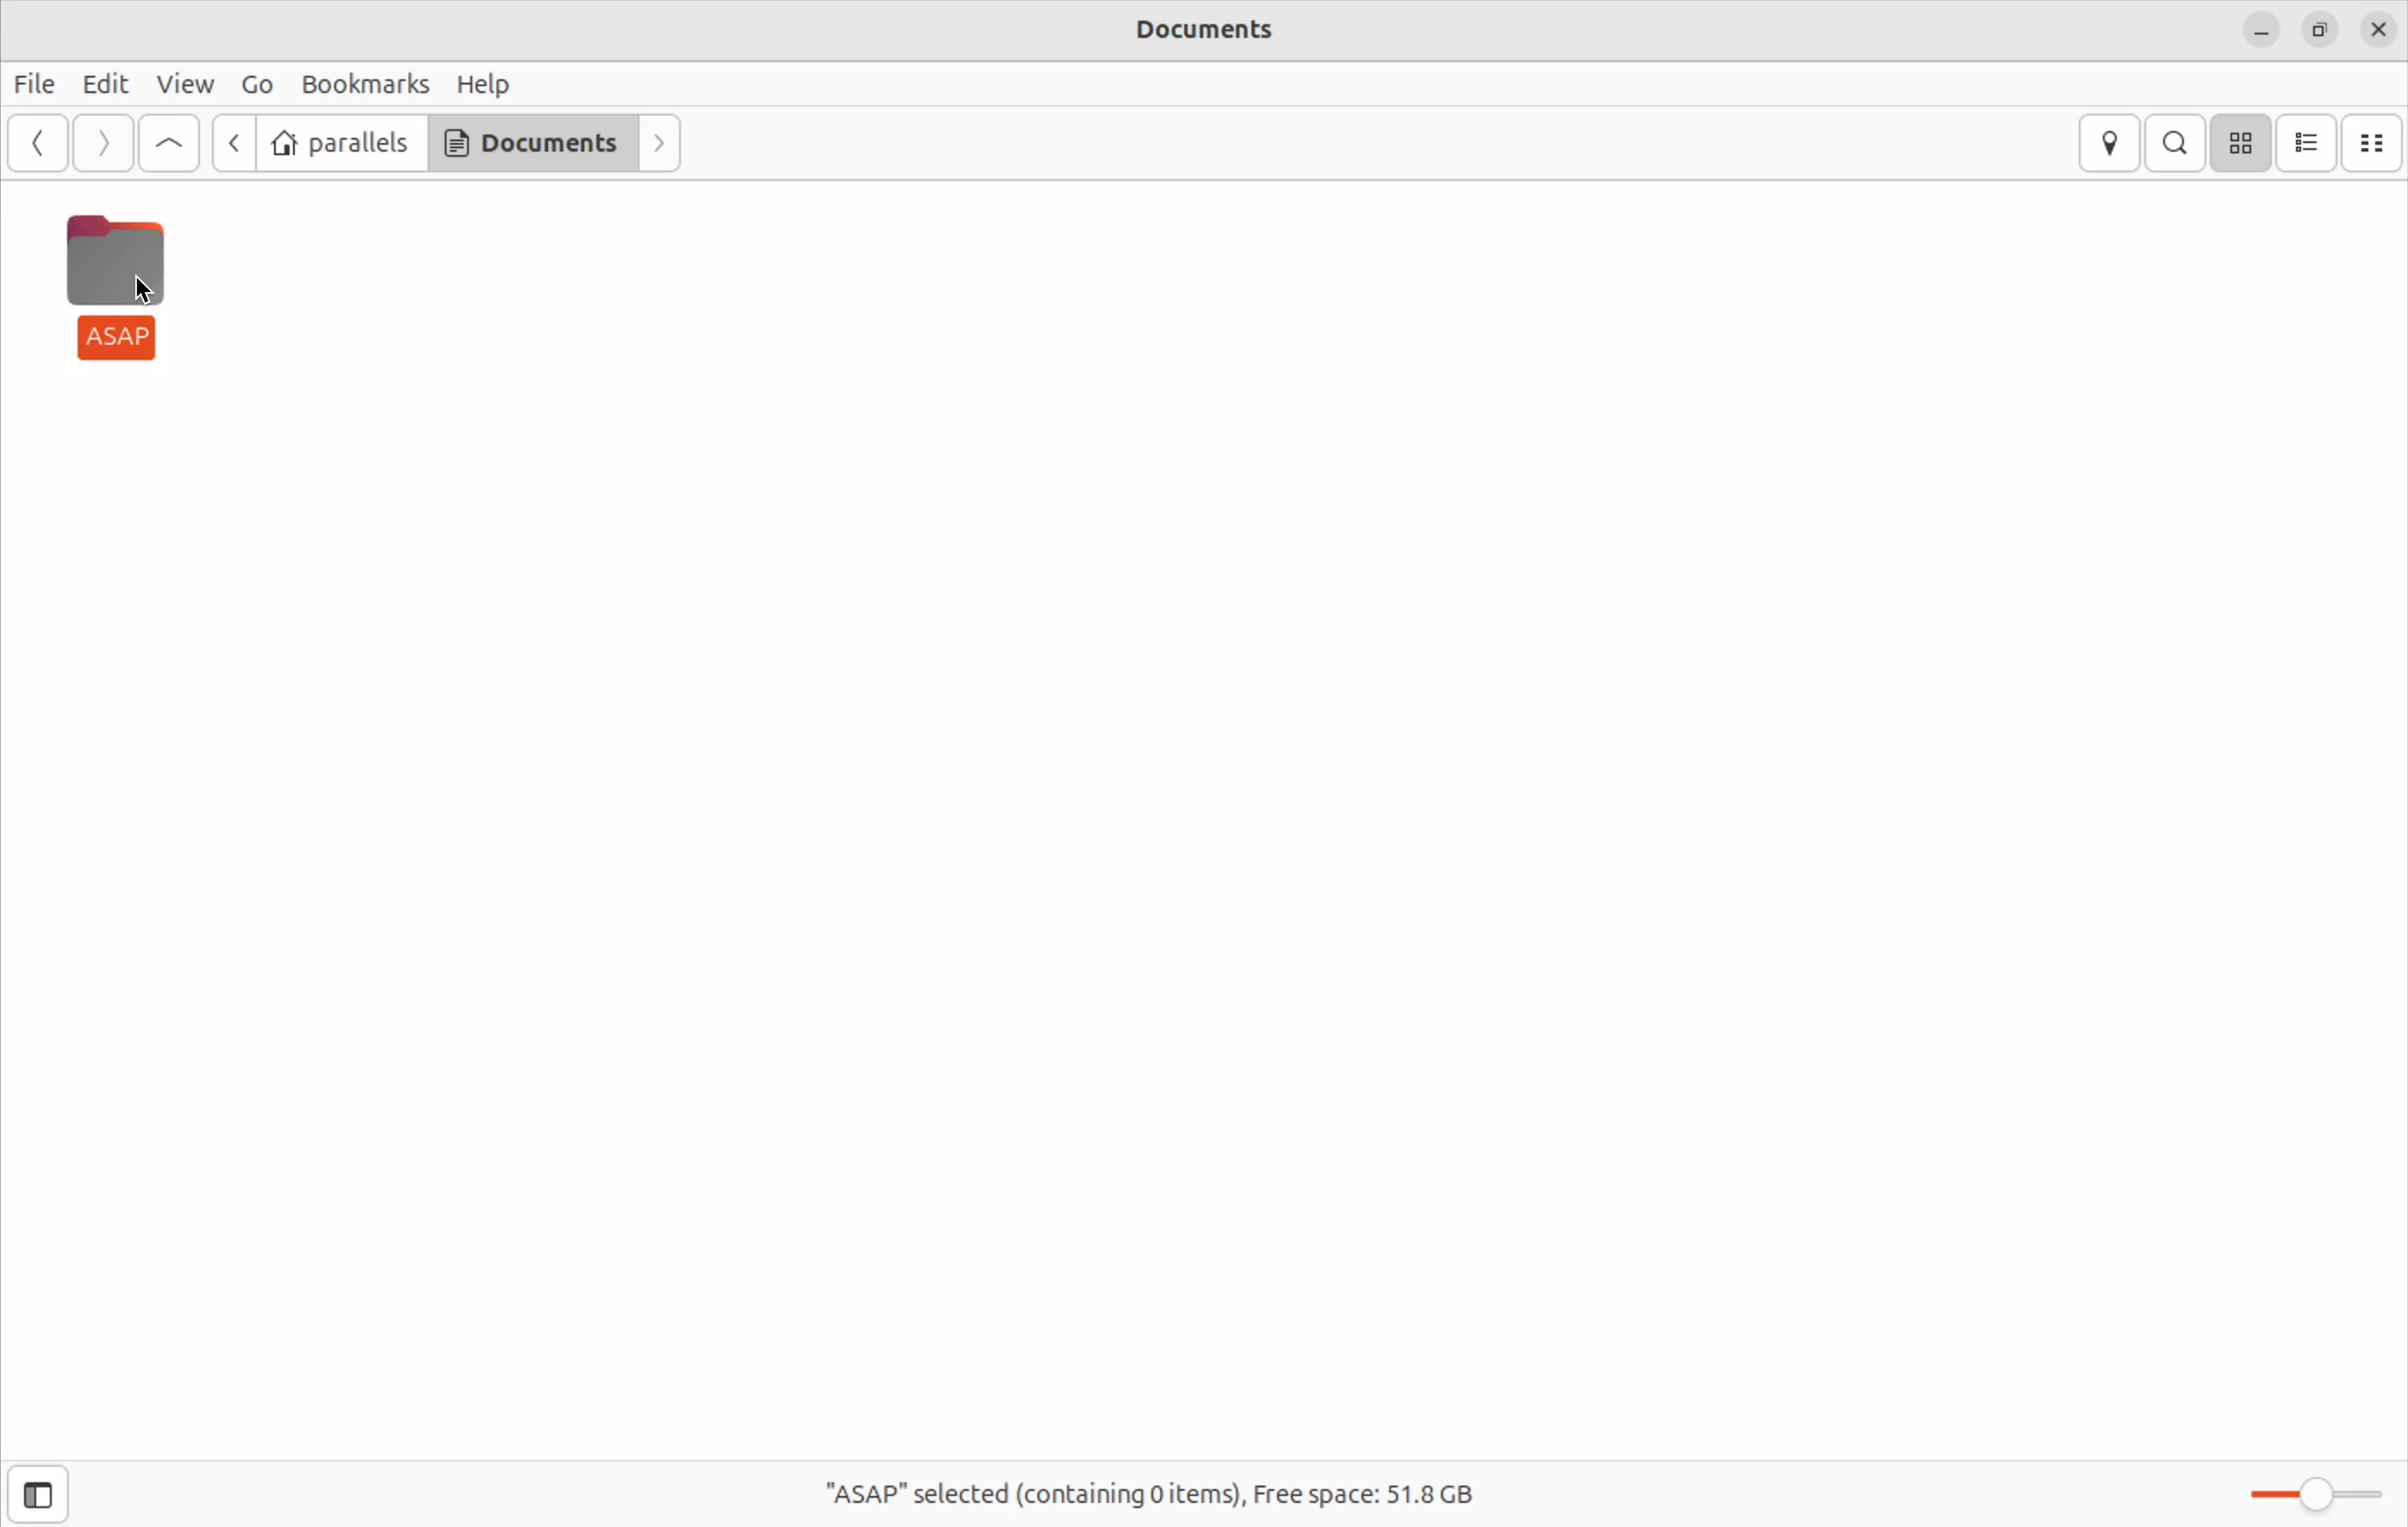 The width and height of the screenshot is (2408, 1527). What do you see at coordinates (365, 83) in the screenshot?
I see `Bookmarks` at bounding box center [365, 83].